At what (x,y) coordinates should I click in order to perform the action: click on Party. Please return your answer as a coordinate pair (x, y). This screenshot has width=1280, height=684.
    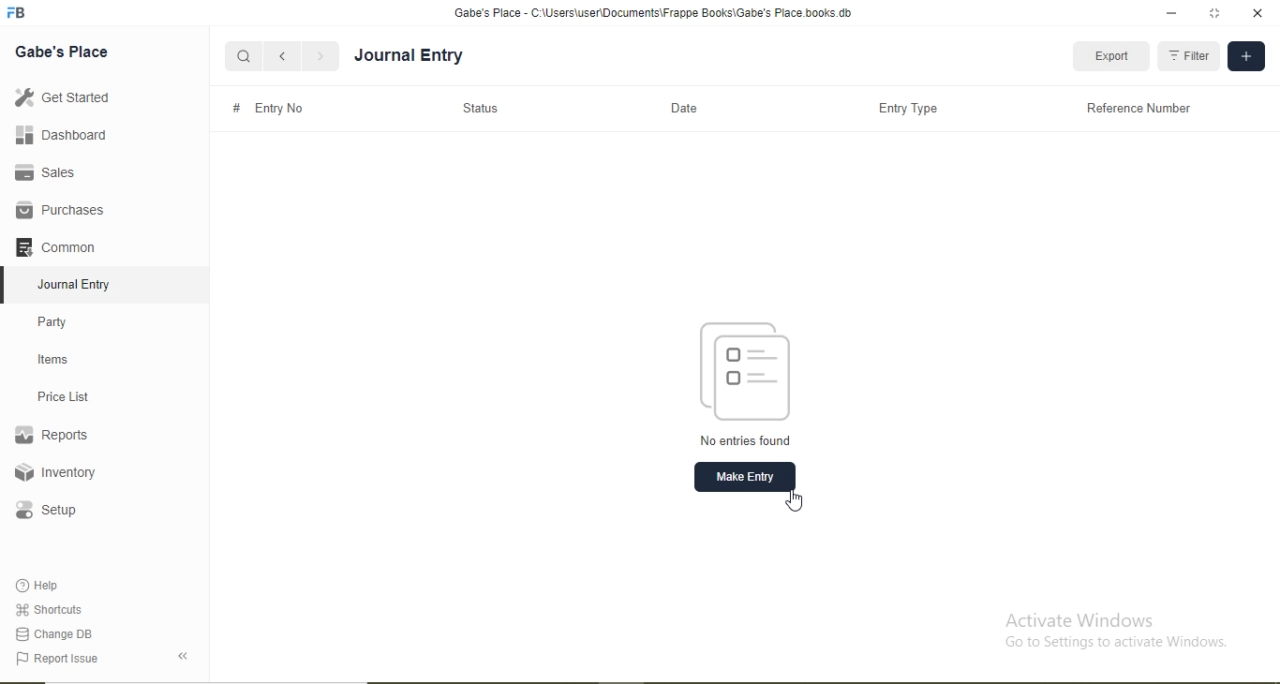
    Looking at the image, I should click on (53, 324).